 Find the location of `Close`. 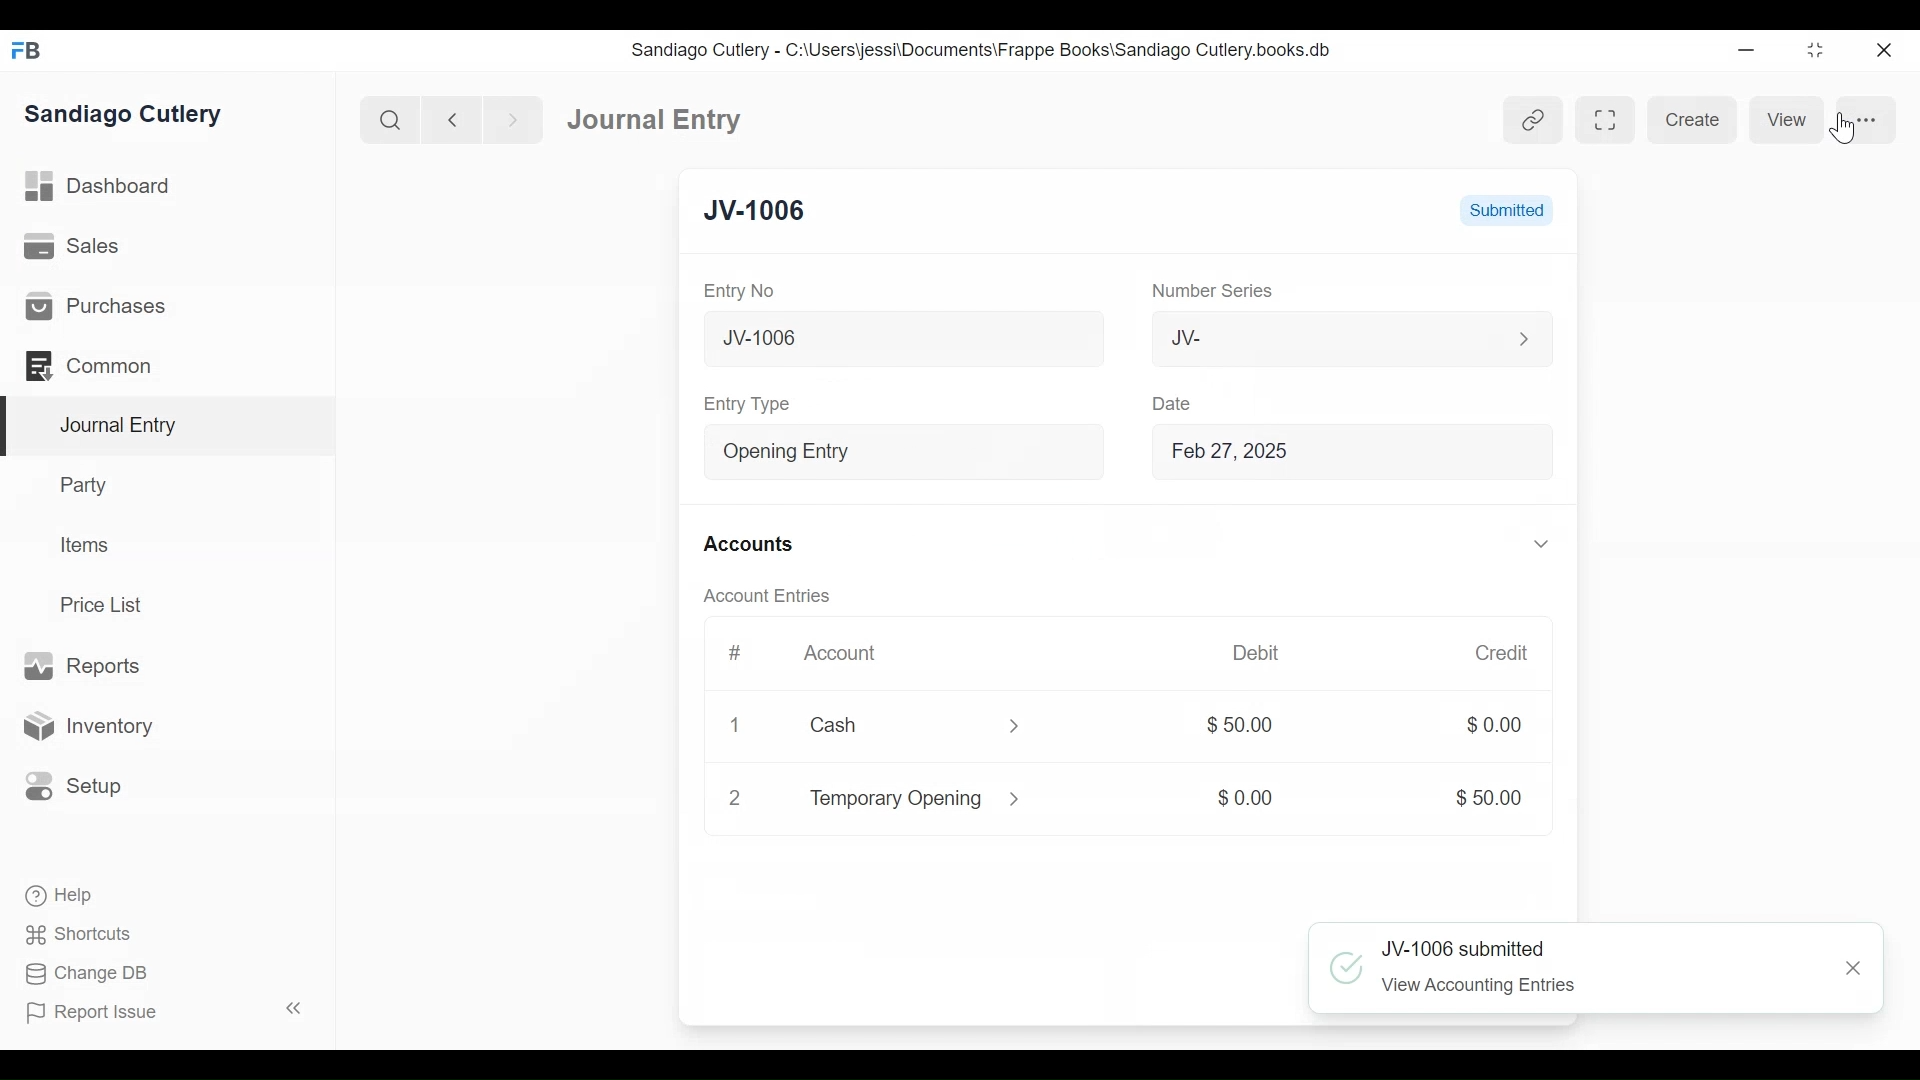

Close is located at coordinates (735, 799).